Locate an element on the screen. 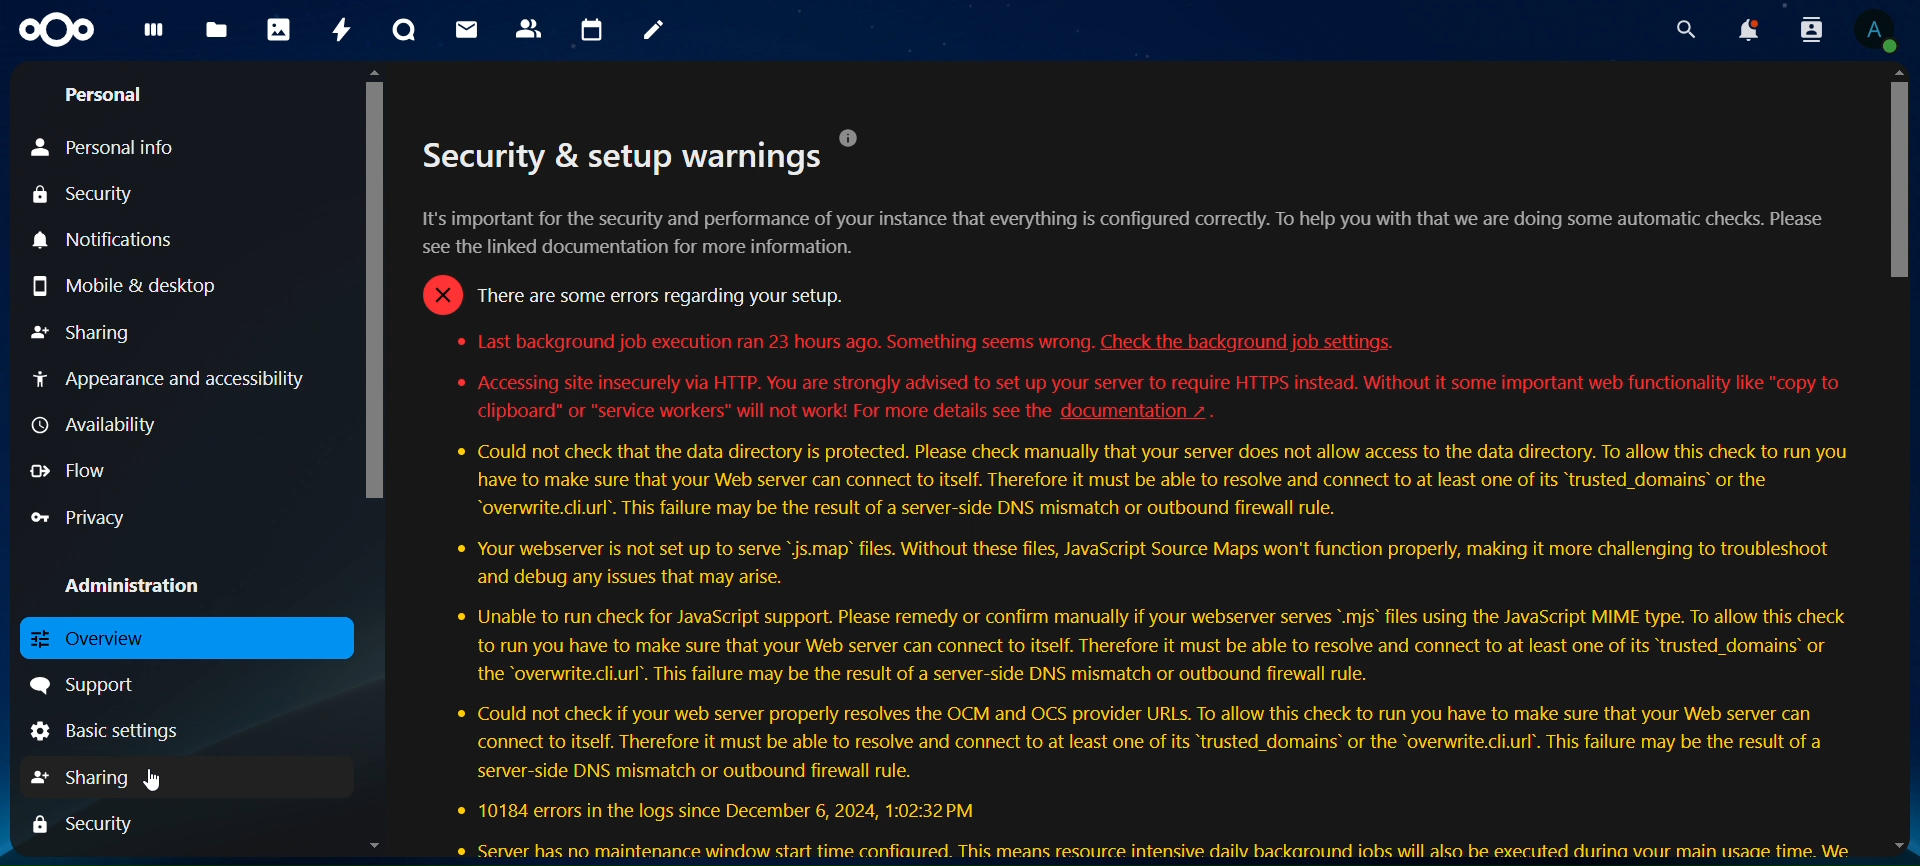  personal info is located at coordinates (110, 148).